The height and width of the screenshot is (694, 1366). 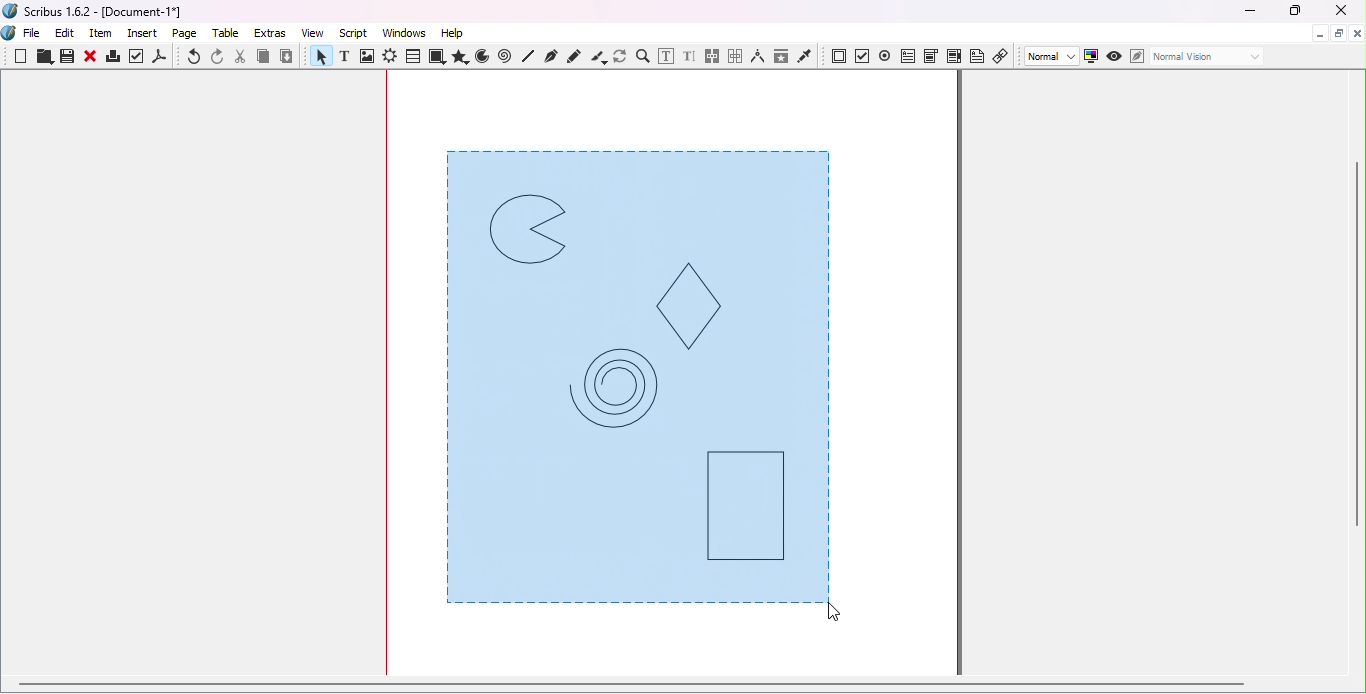 What do you see at coordinates (436, 57) in the screenshot?
I see `Shapes` at bounding box center [436, 57].